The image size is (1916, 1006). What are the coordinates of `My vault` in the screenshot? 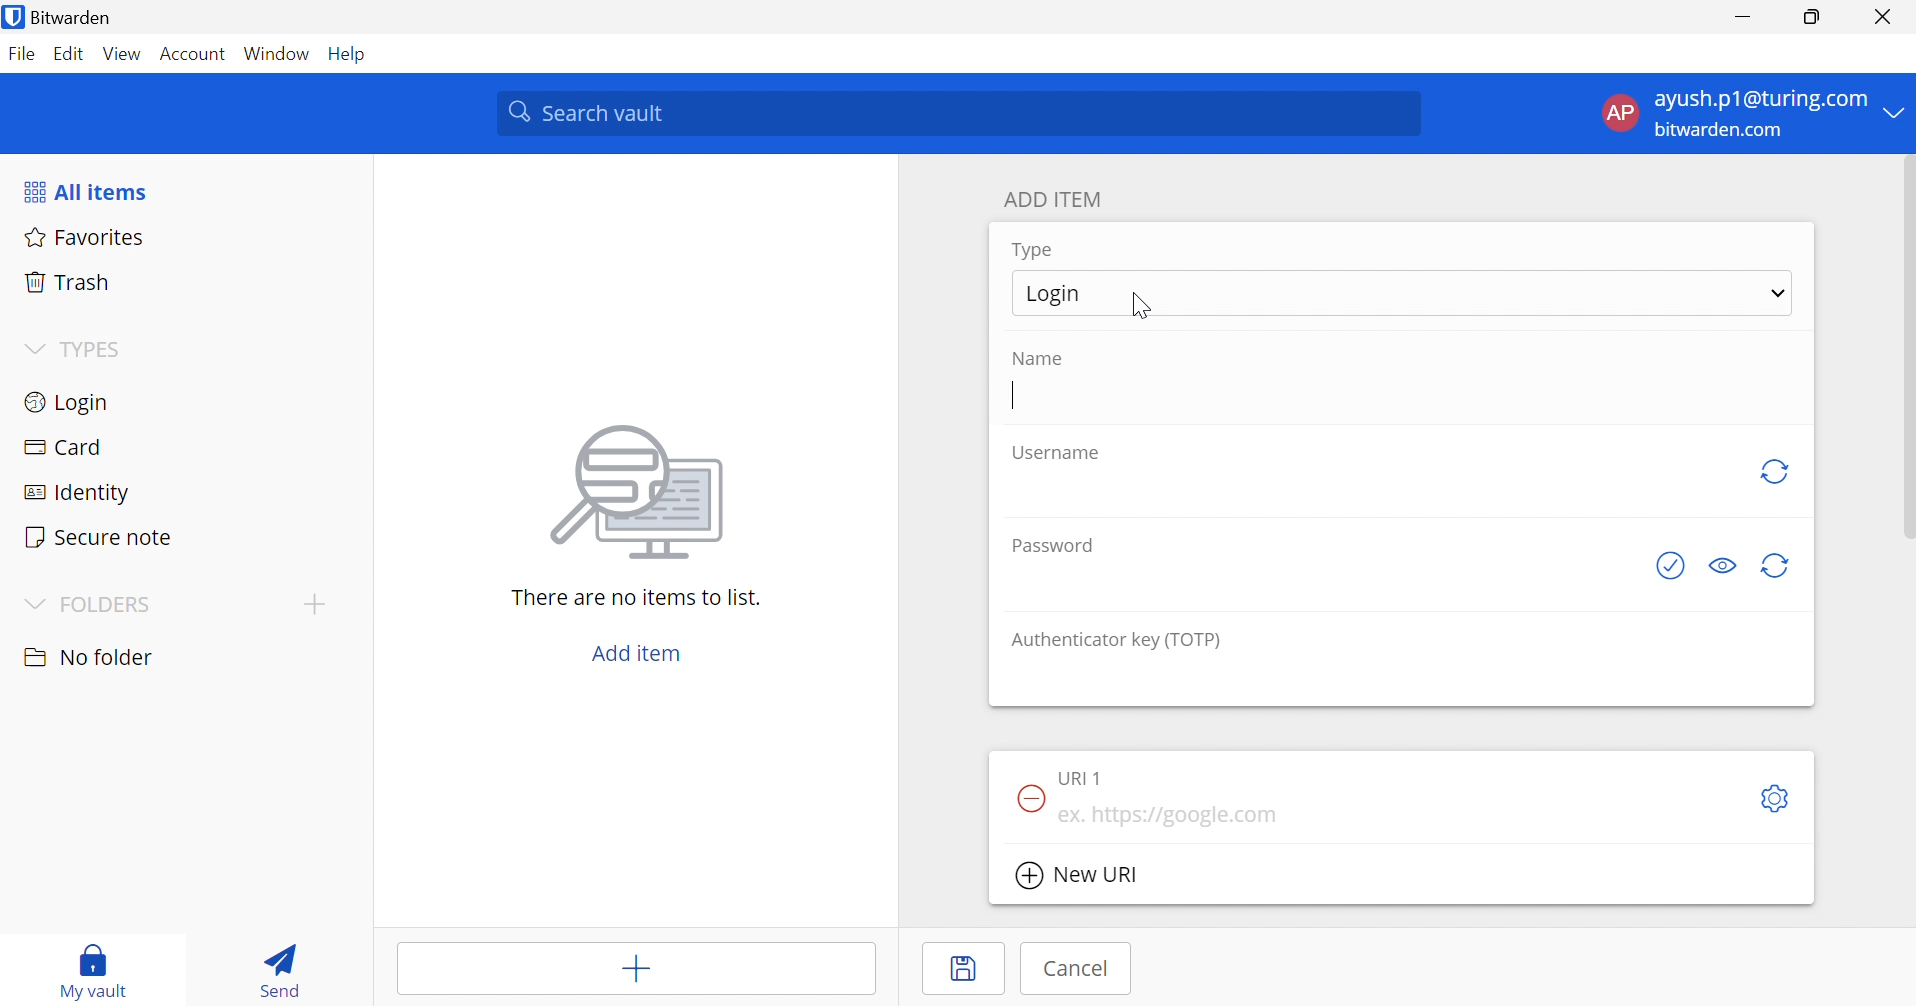 It's located at (102, 956).